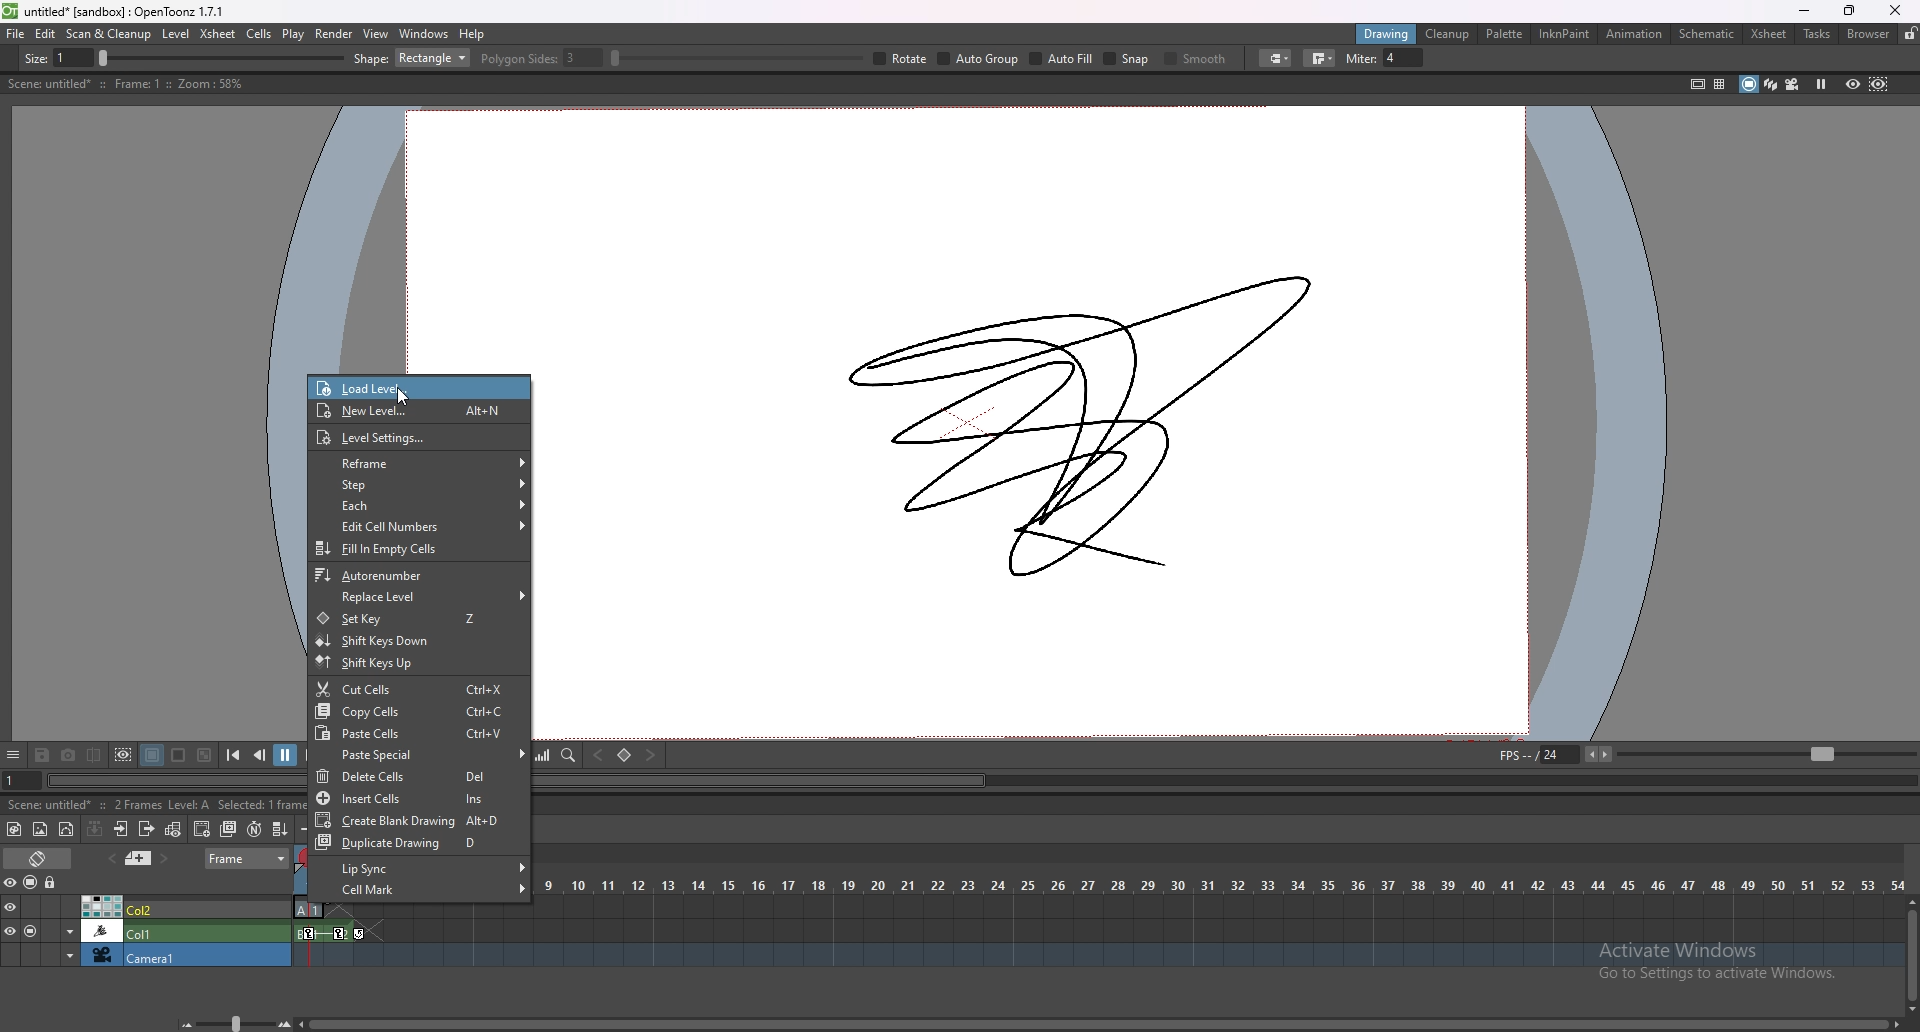 The width and height of the screenshot is (1920, 1032). Describe the element at coordinates (1374, 59) in the screenshot. I see `selective` at that location.